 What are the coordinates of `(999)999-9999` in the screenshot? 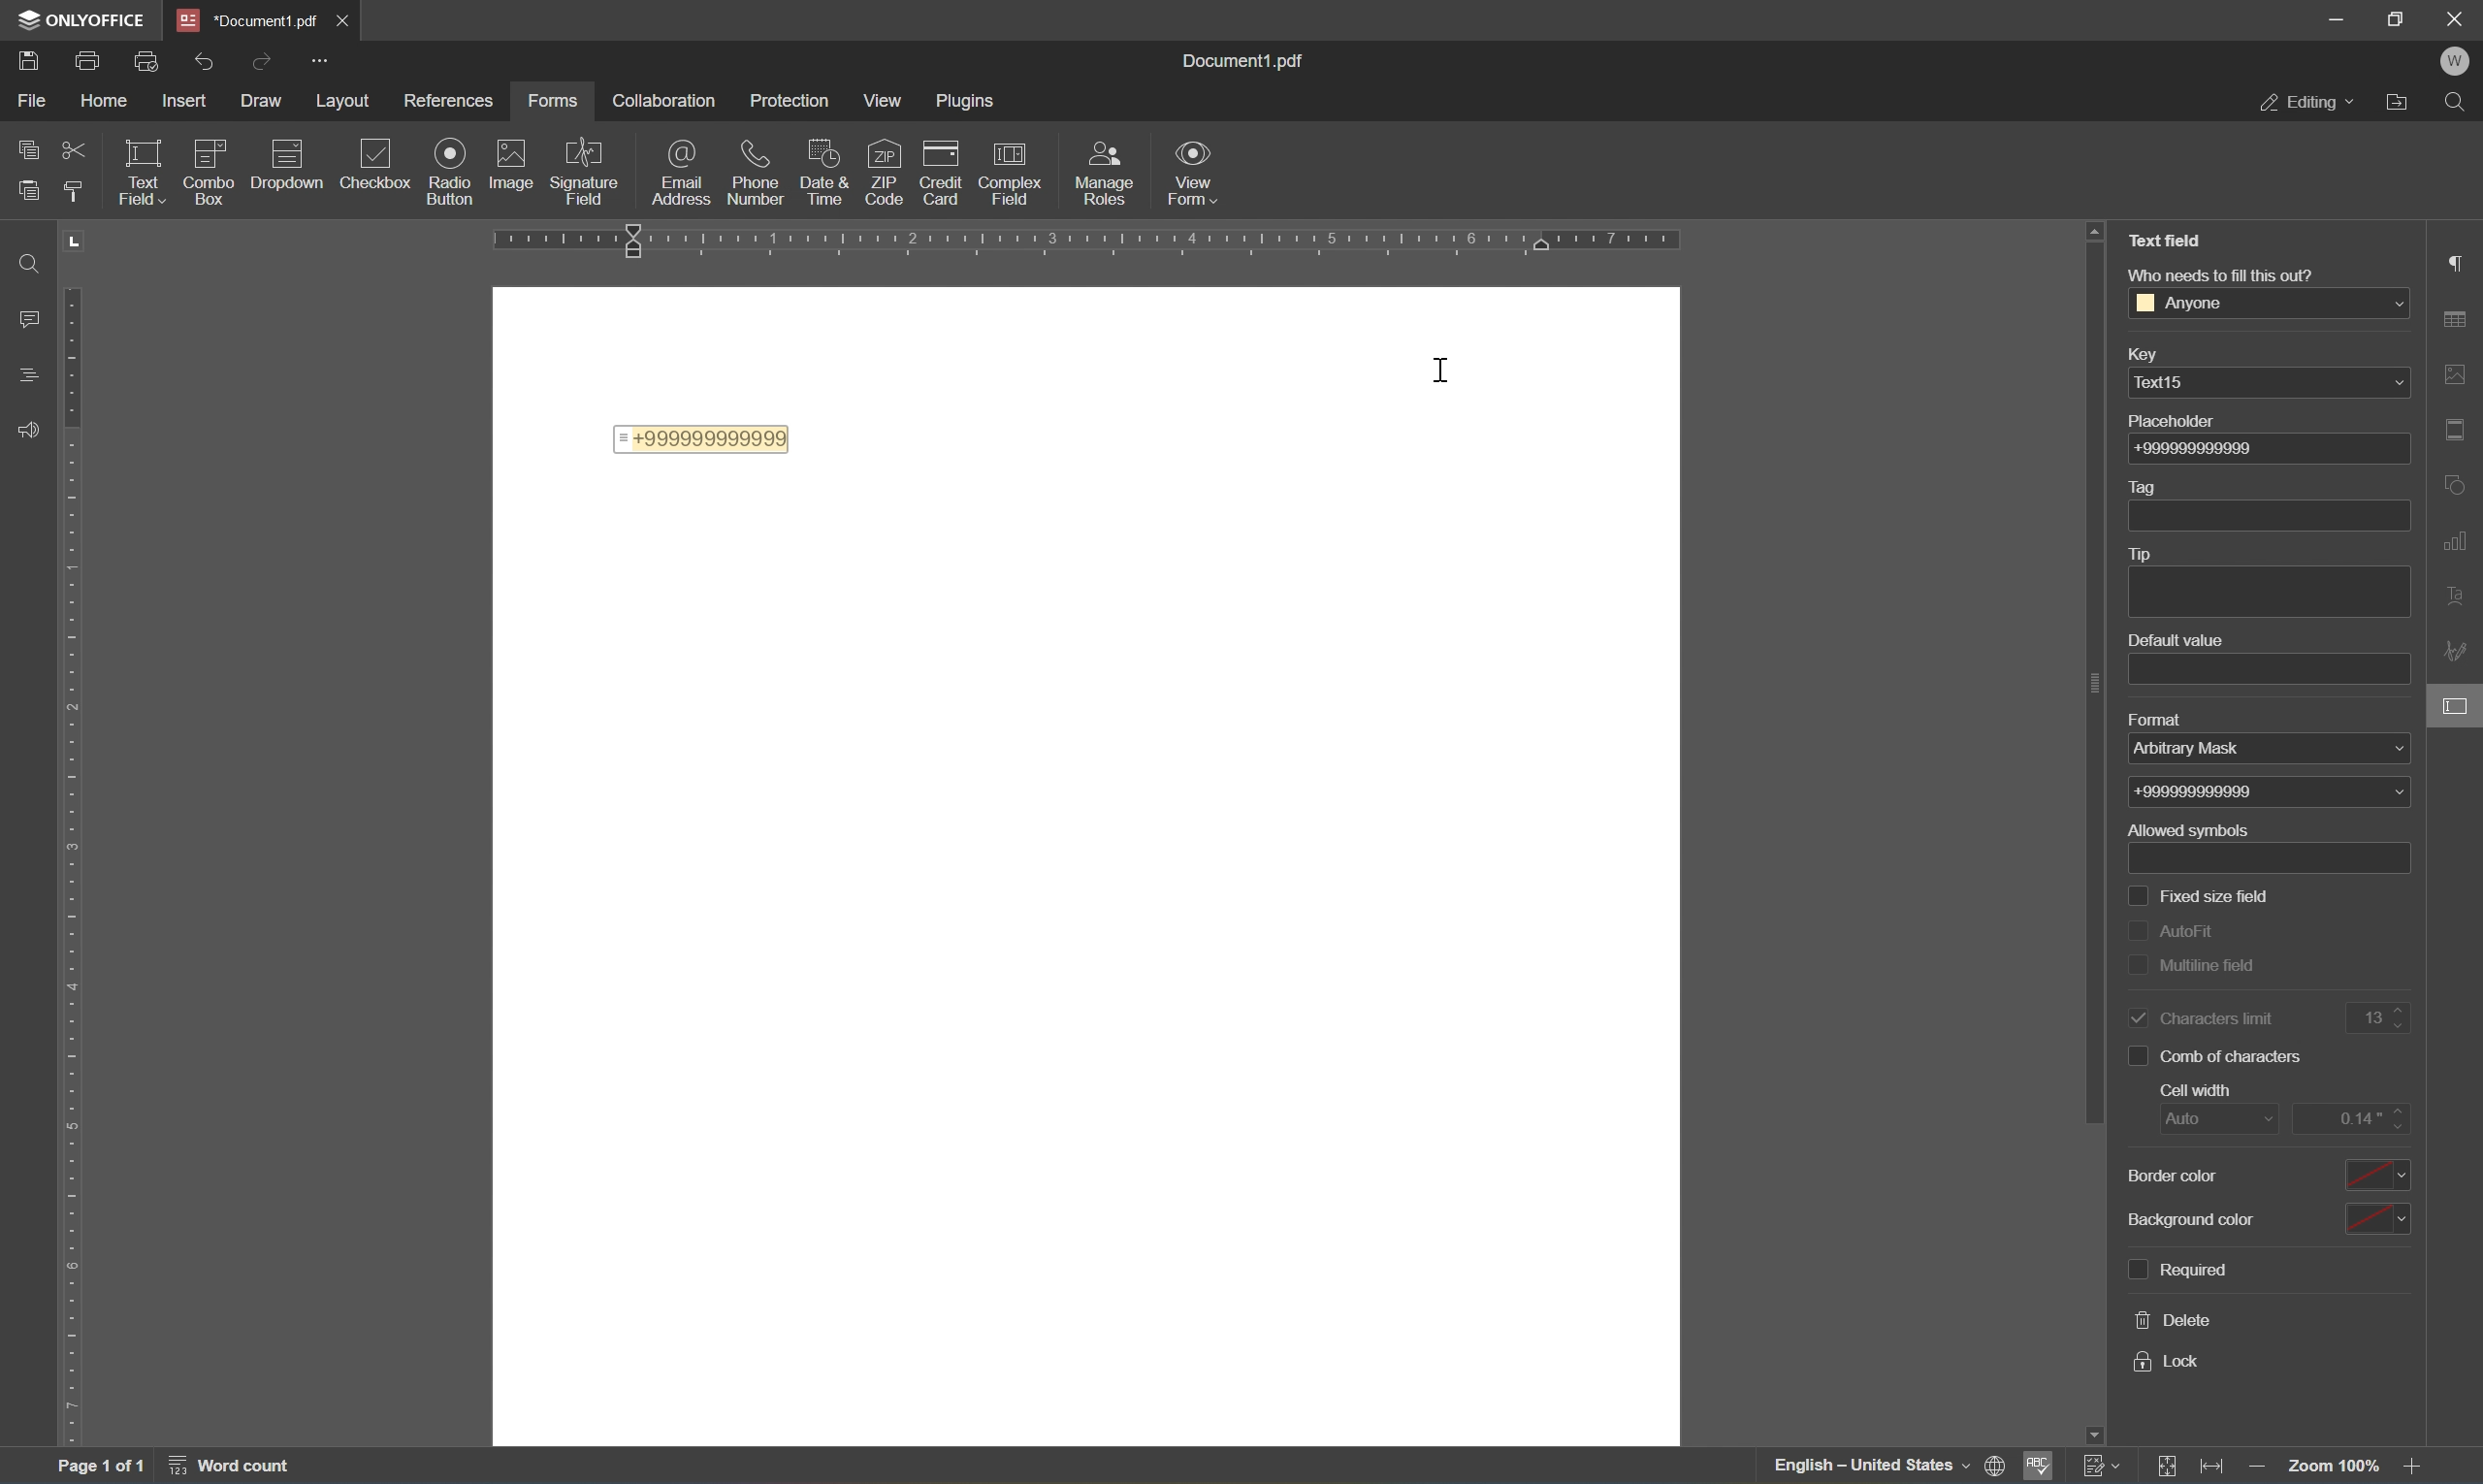 It's located at (2204, 448).